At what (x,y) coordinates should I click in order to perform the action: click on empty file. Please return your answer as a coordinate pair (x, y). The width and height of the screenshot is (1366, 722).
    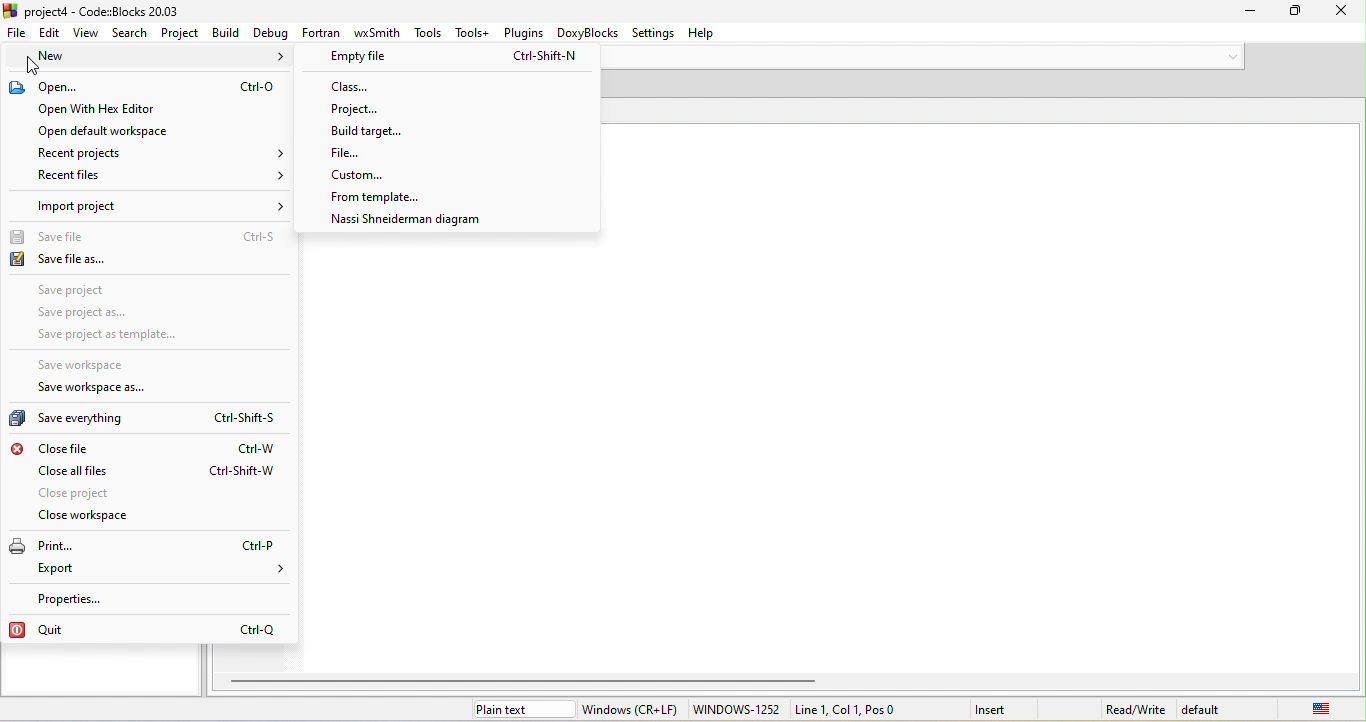
    Looking at the image, I should click on (450, 57).